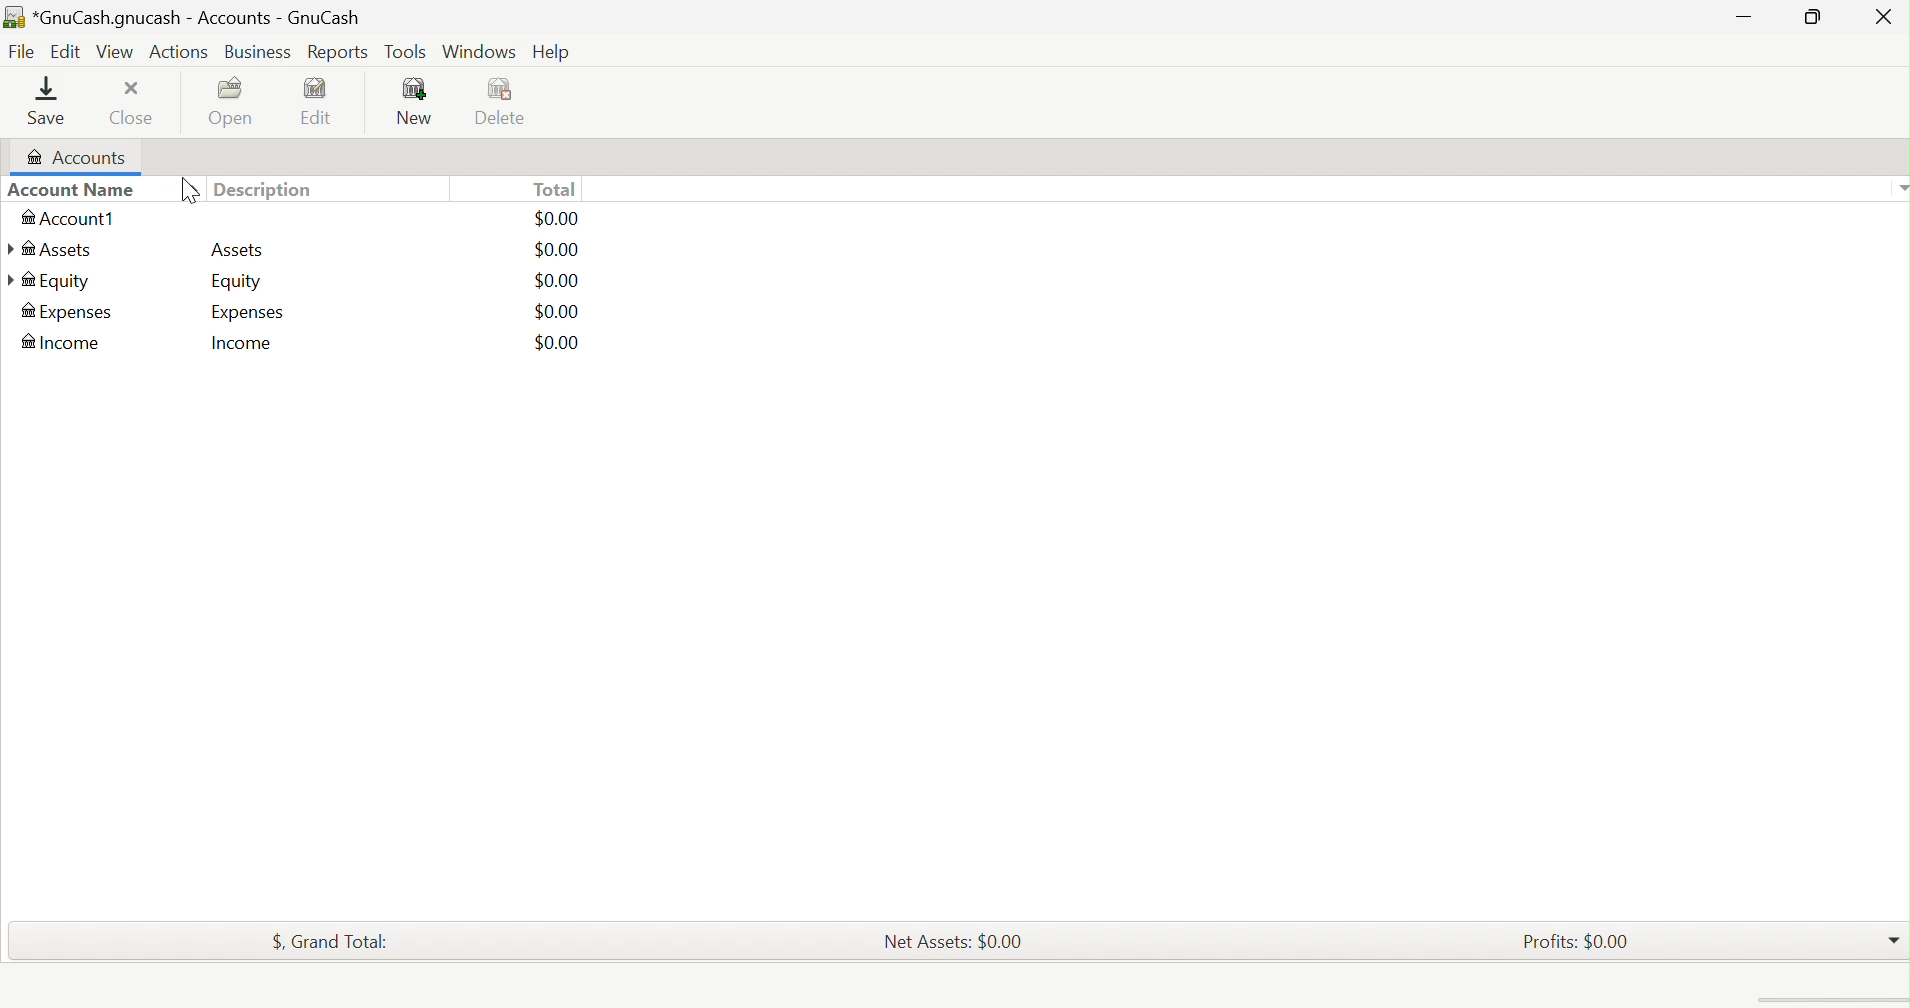 This screenshot has height=1008, width=1910. I want to click on File, so click(19, 52).